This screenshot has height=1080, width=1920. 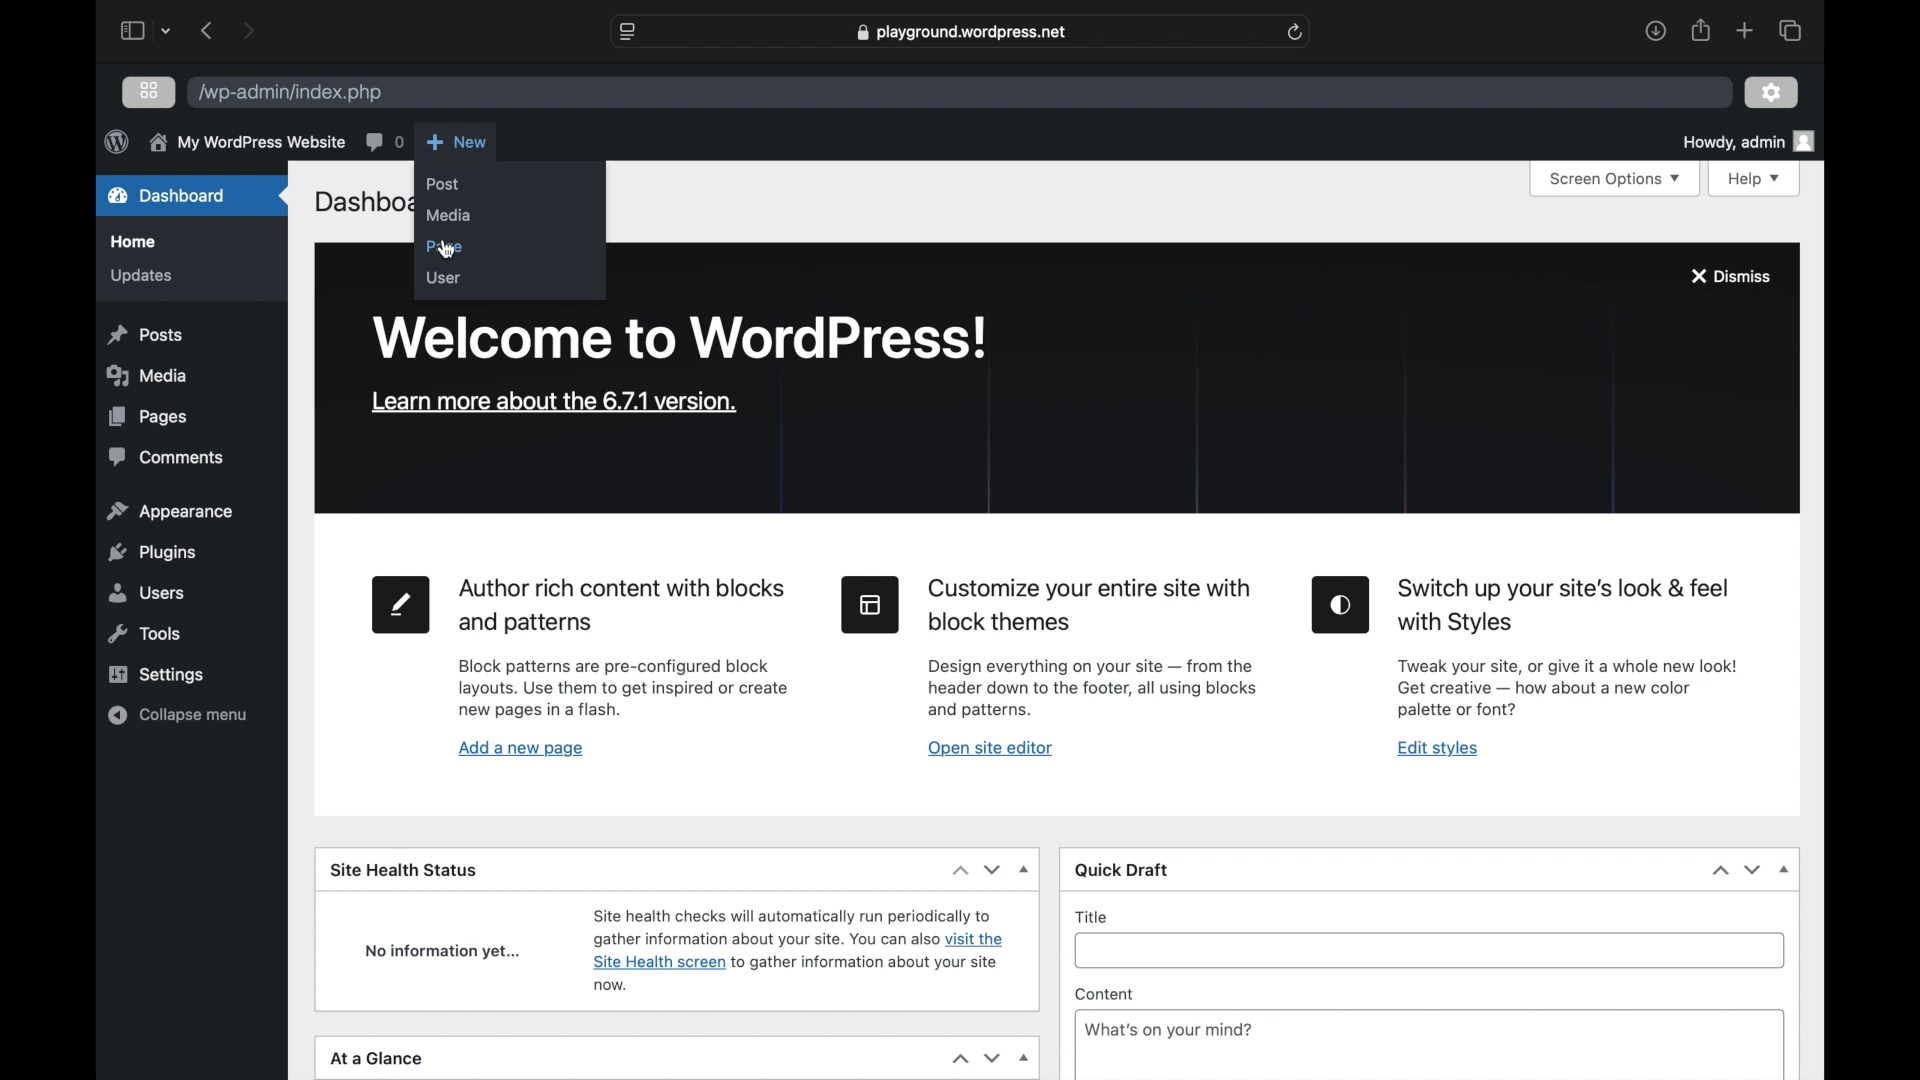 I want to click on title input, so click(x=1438, y=952).